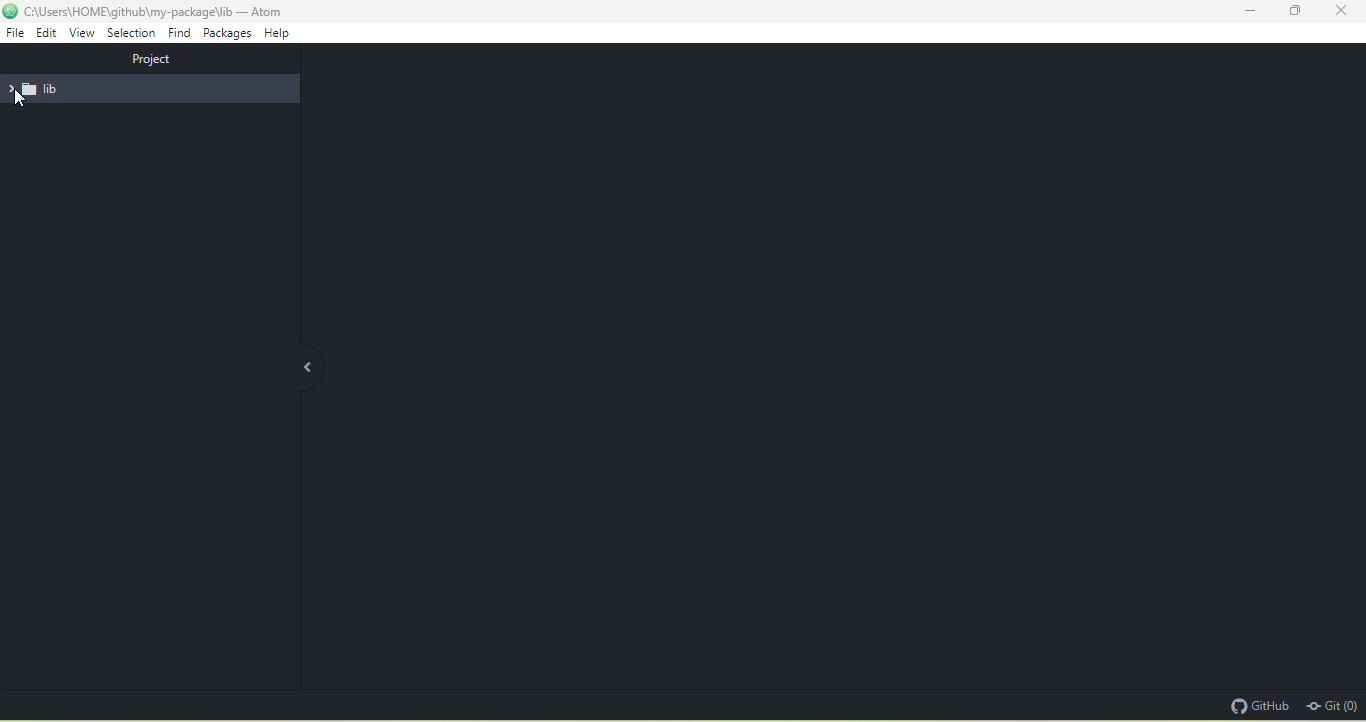 The image size is (1366, 722). I want to click on c\Users\HOME\github\my-package\lib, so click(129, 11).